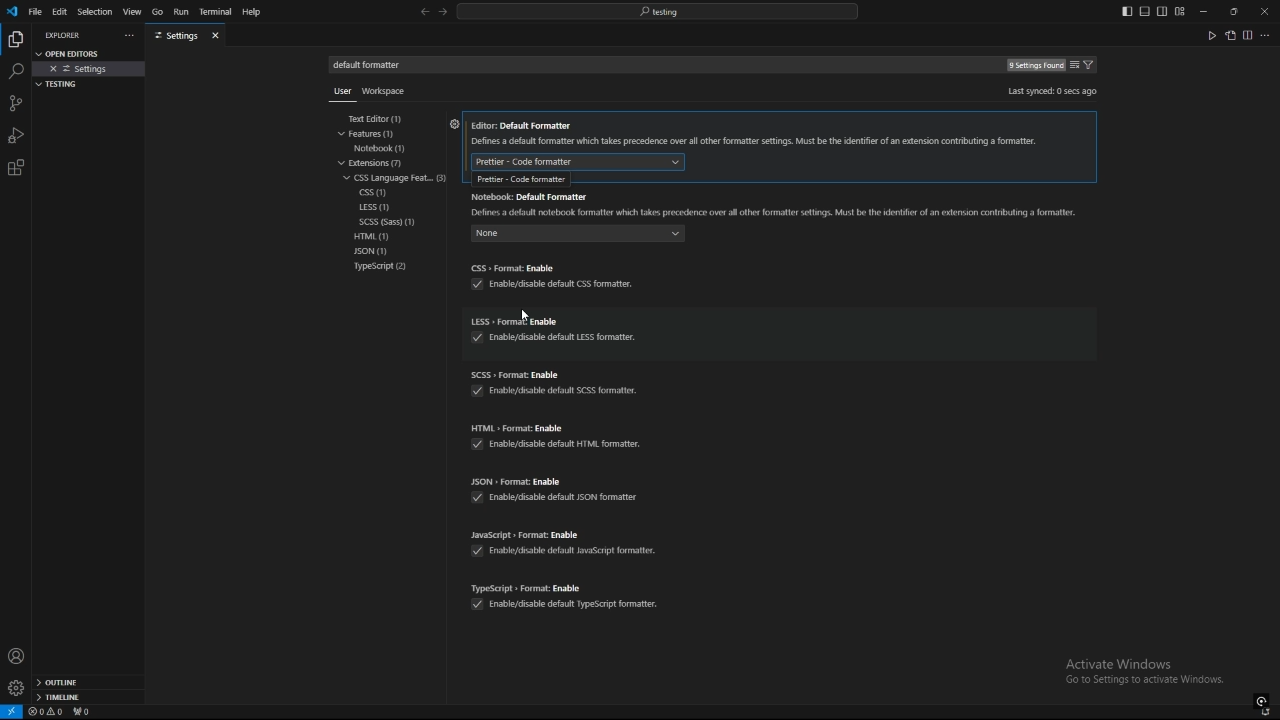  What do you see at coordinates (1204, 12) in the screenshot?
I see `minimize` at bounding box center [1204, 12].